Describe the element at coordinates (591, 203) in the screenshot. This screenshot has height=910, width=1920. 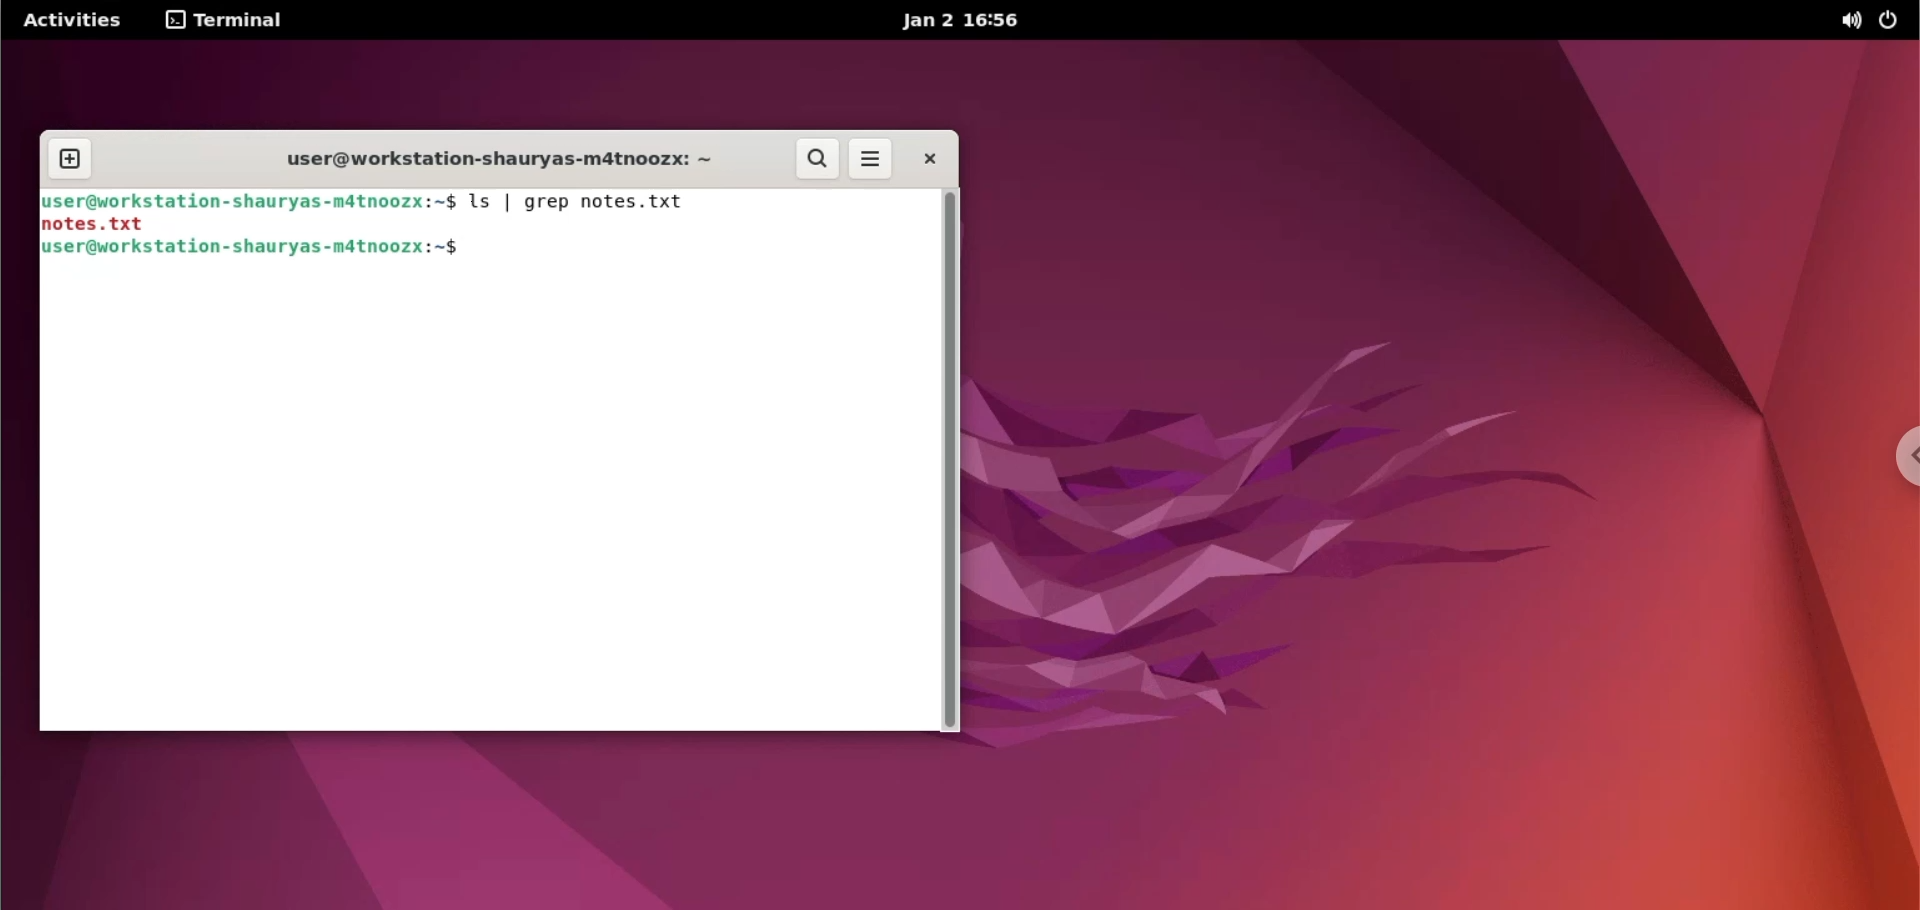
I see `ls | grep notes.txt` at that location.